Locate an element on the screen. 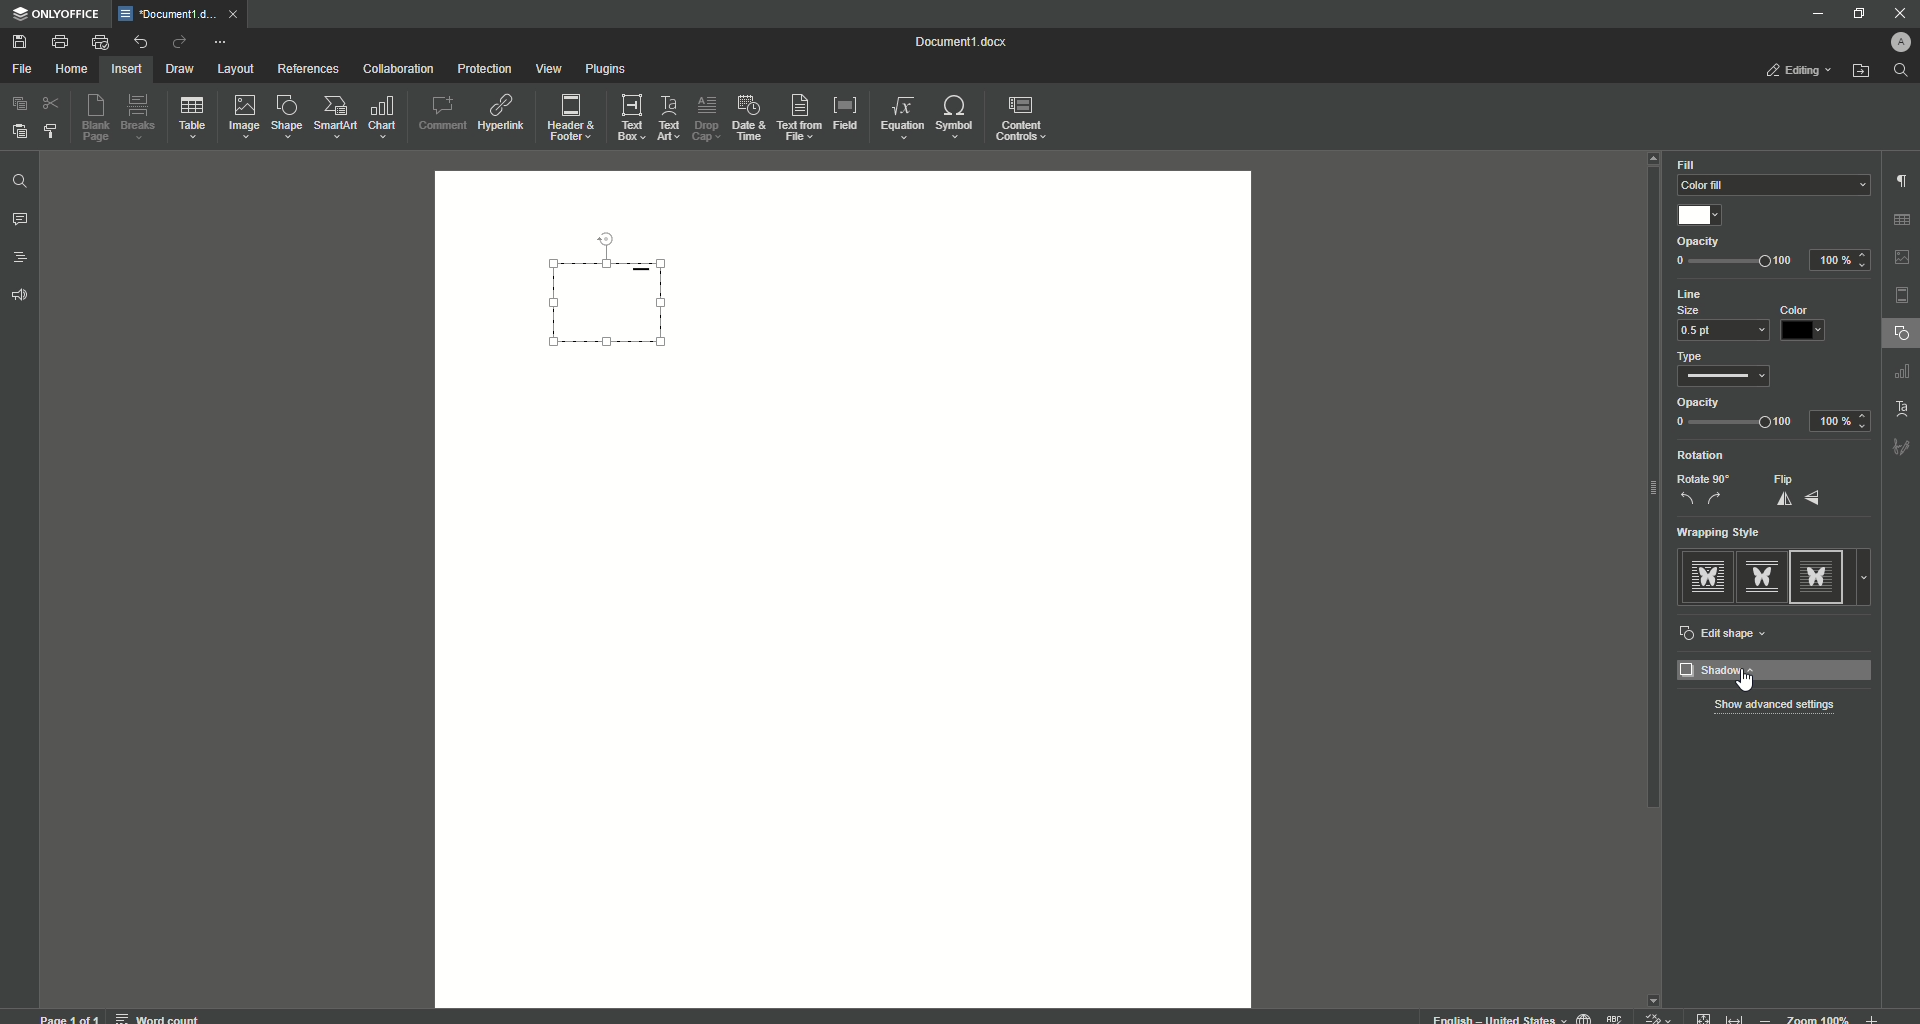  Feedback is located at coordinates (22, 296).